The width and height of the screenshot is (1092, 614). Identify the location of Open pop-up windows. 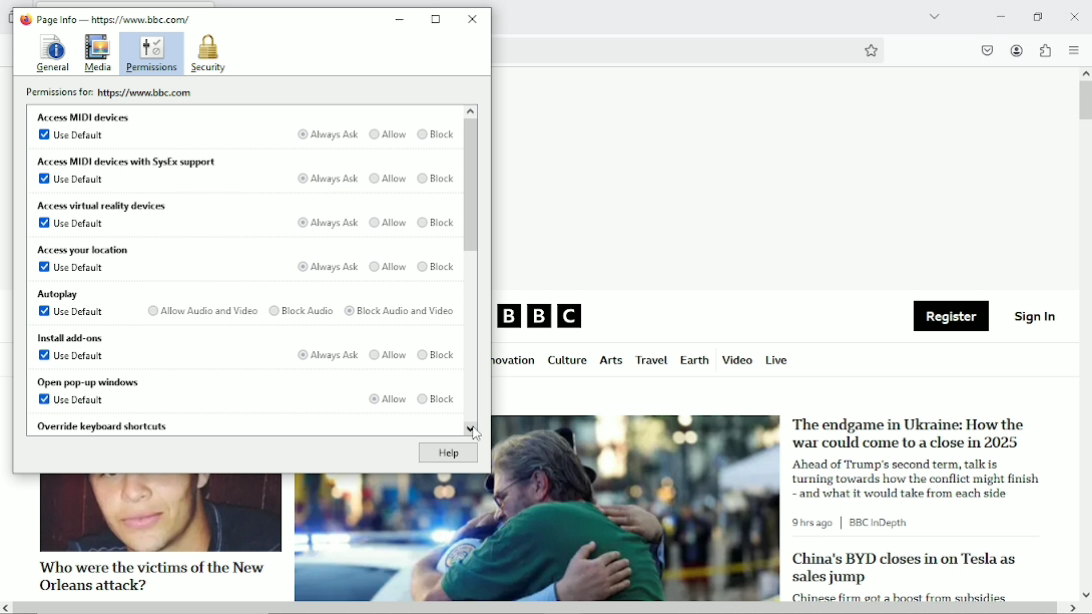
(92, 382).